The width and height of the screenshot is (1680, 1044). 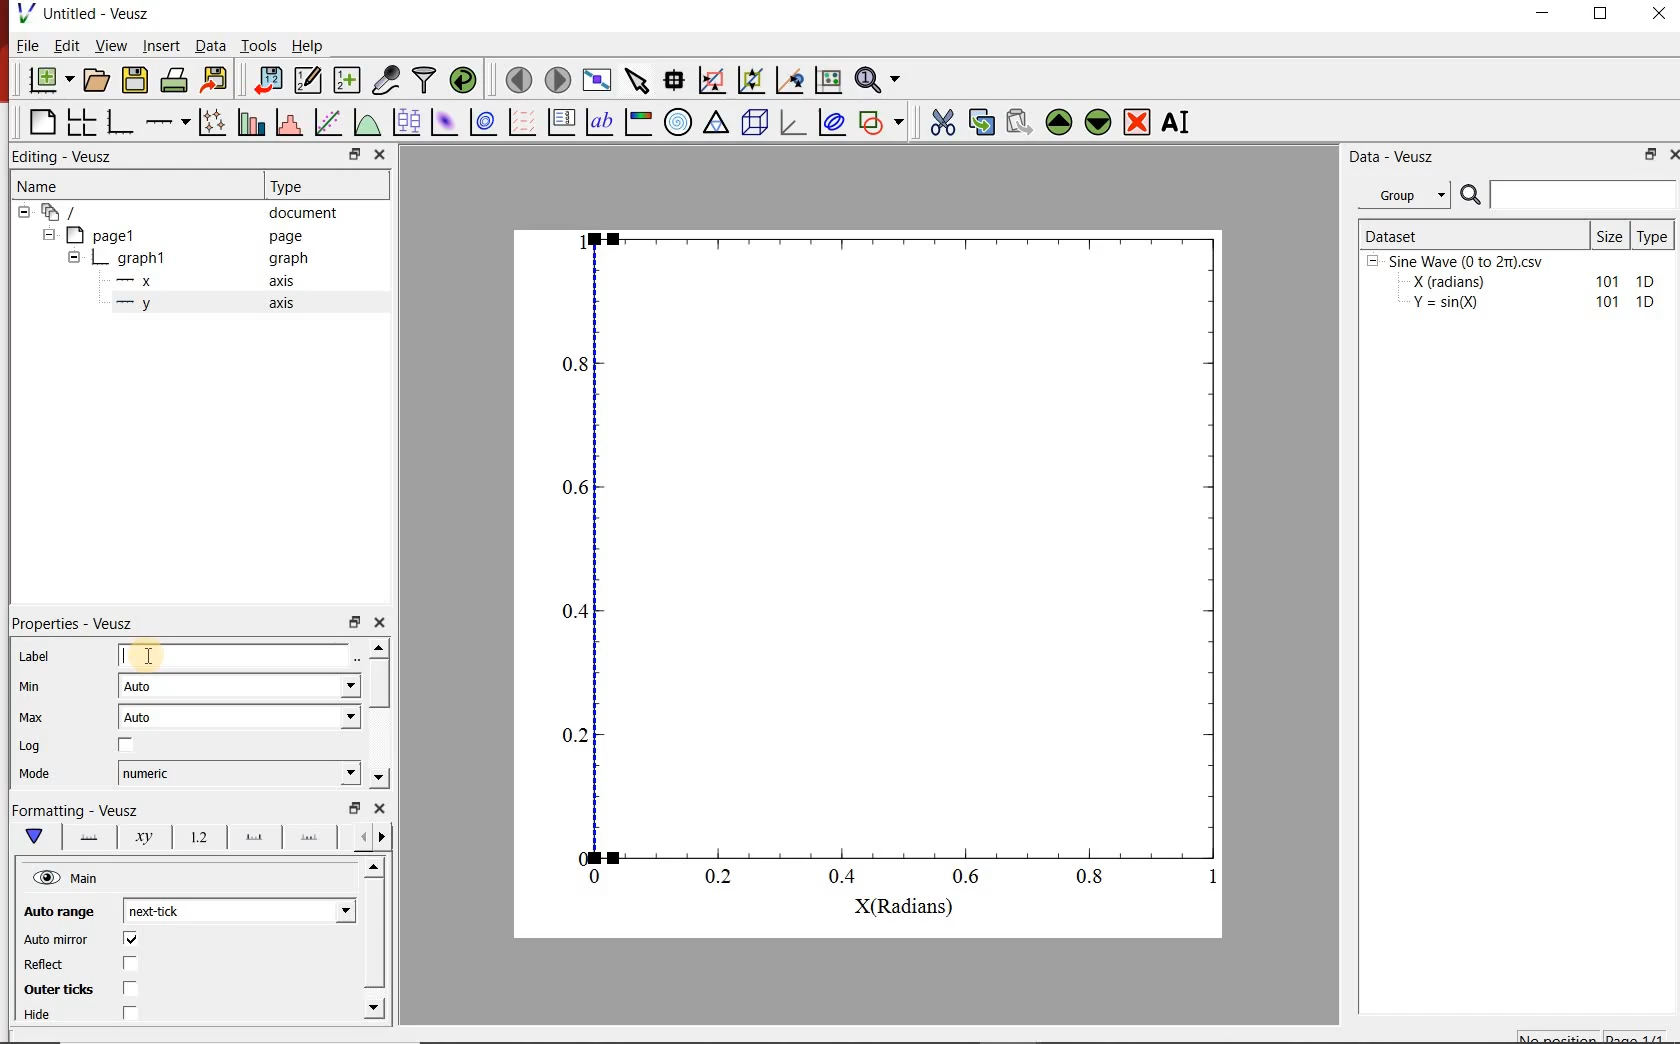 I want to click on Outer ticks, so click(x=54, y=989).